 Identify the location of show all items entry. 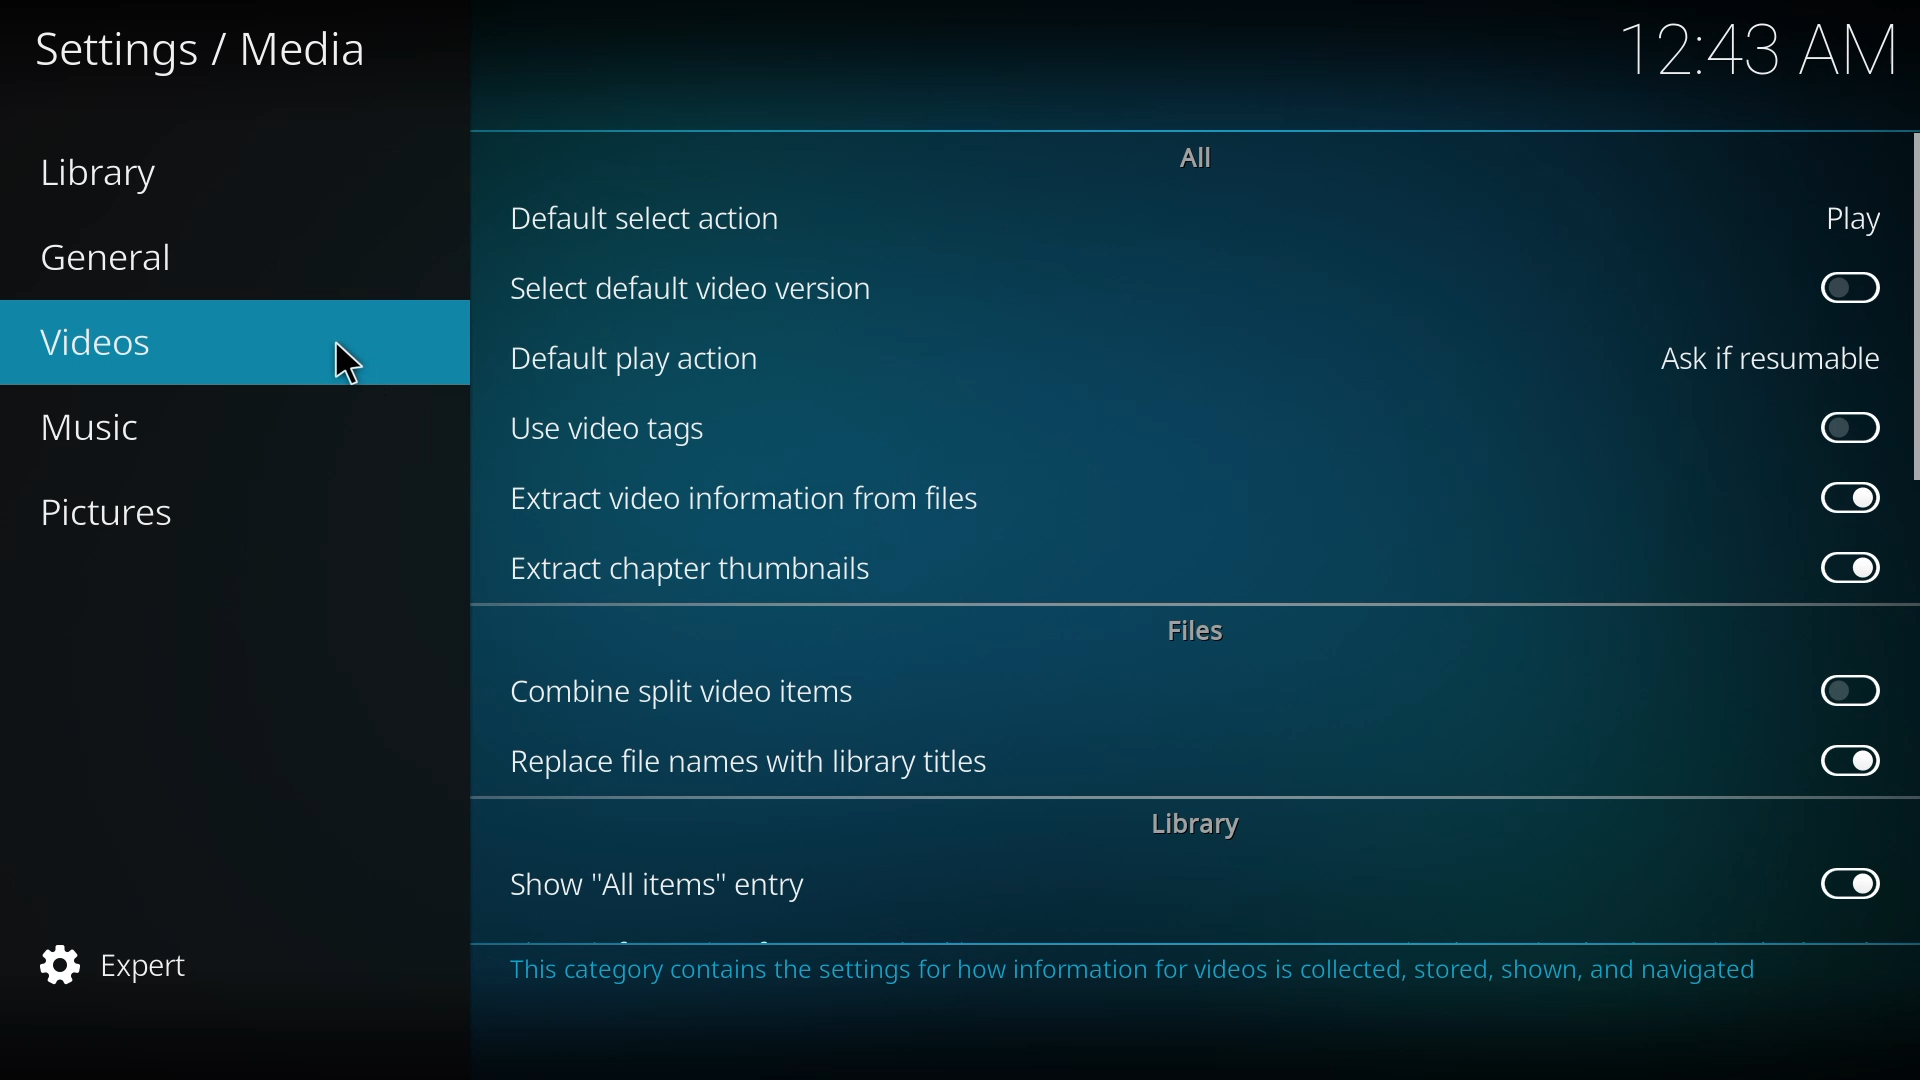
(668, 884).